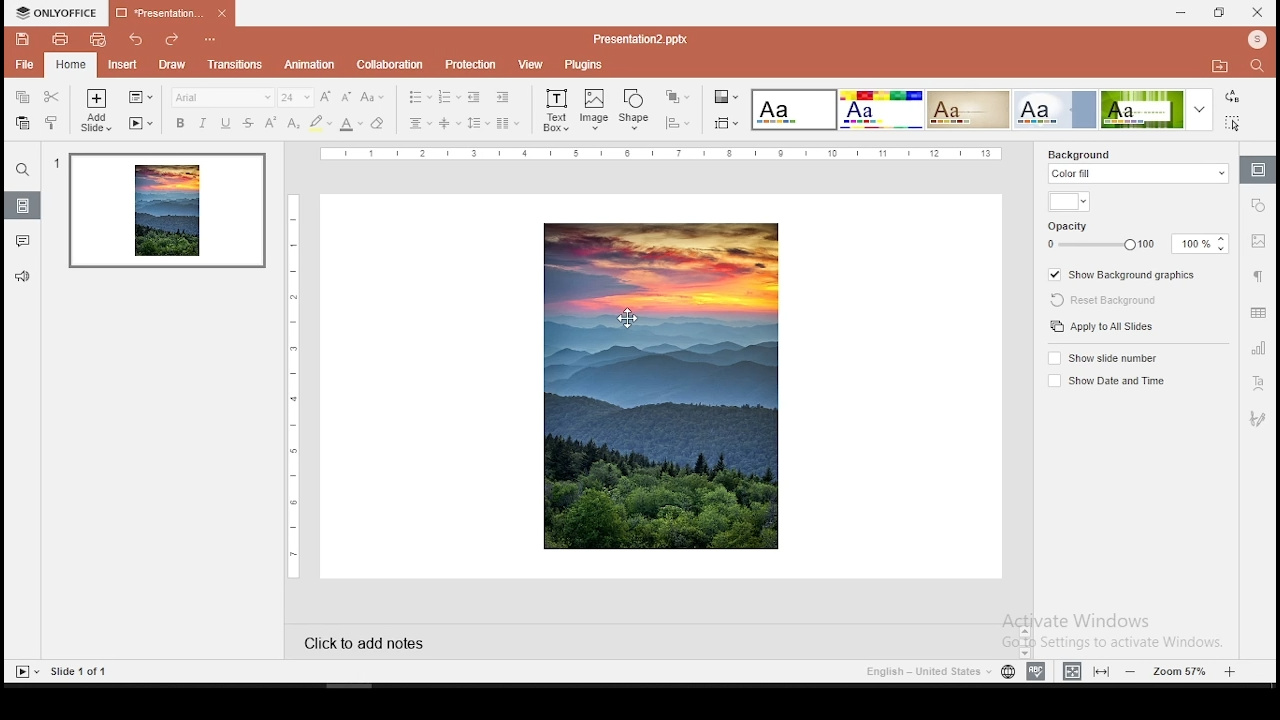 This screenshot has width=1280, height=720. I want to click on shape settings, so click(1259, 207).